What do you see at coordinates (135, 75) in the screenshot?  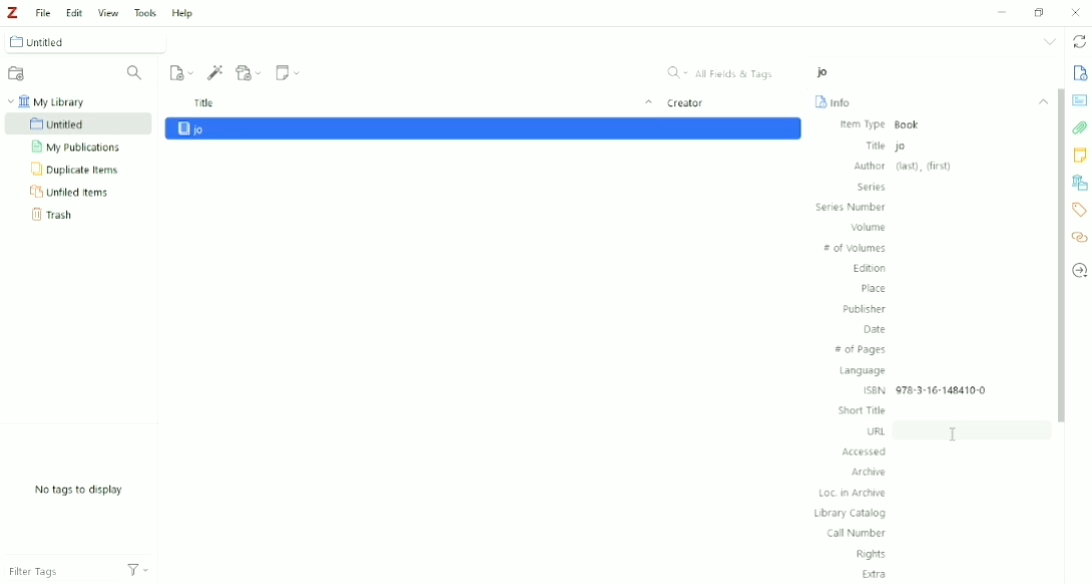 I see `Filter Collections` at bounding box center [135, 75].